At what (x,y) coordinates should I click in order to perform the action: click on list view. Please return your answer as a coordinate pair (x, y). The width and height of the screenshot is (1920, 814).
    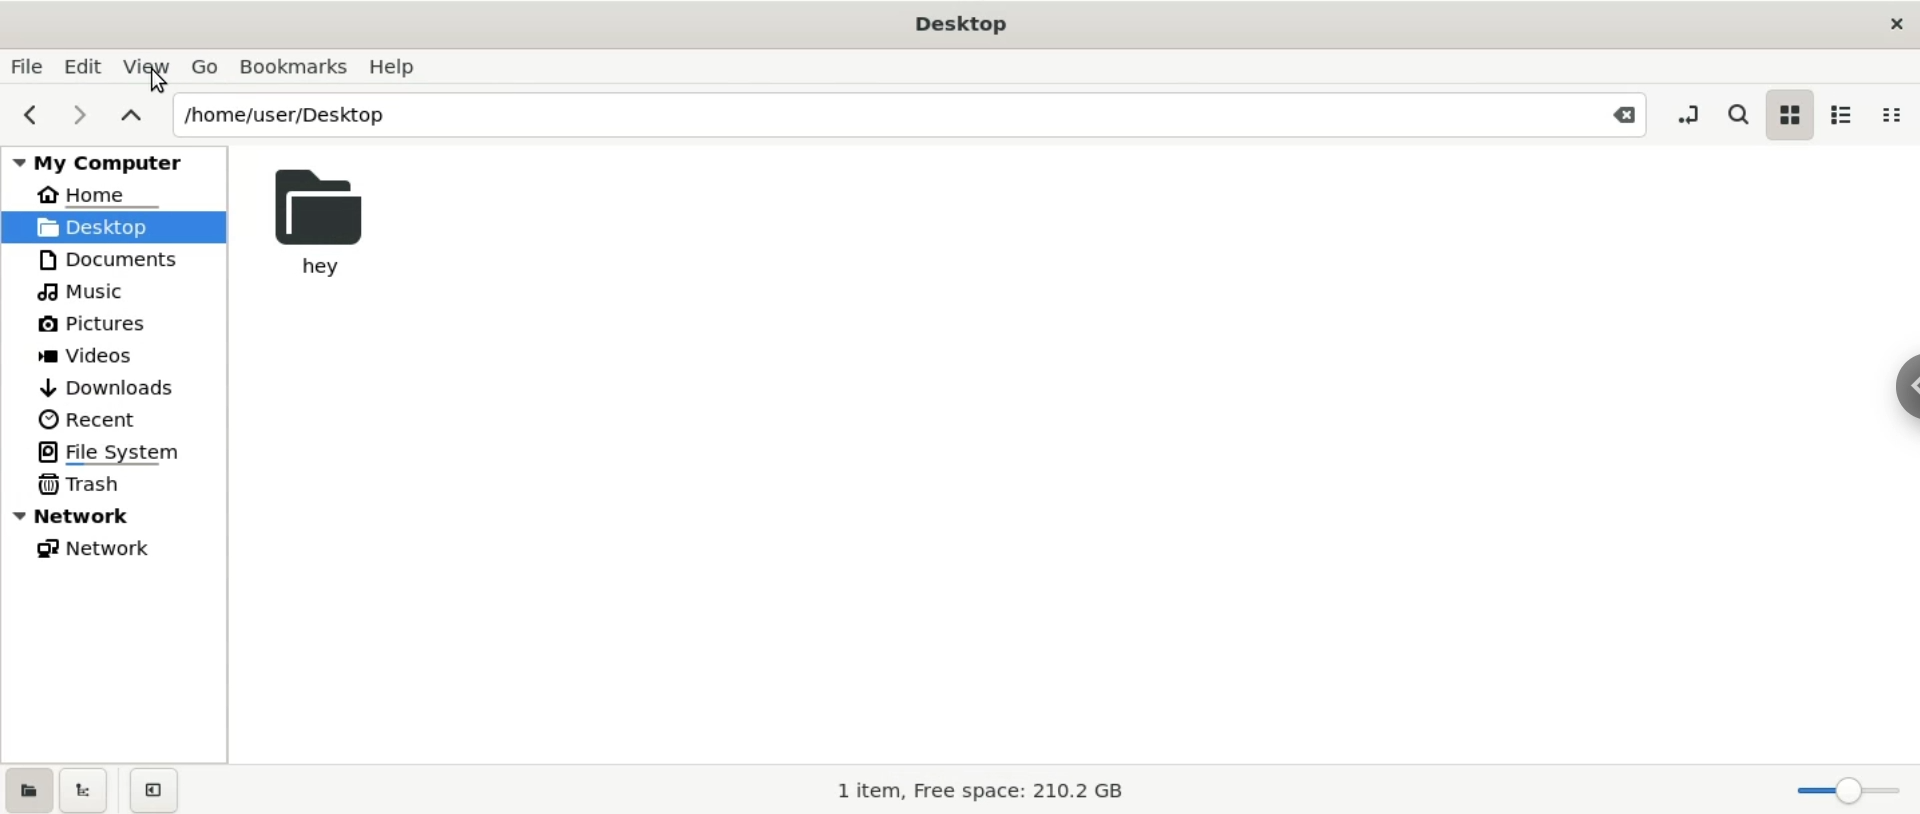
    Looking at the image, I should click on (1845, 117).